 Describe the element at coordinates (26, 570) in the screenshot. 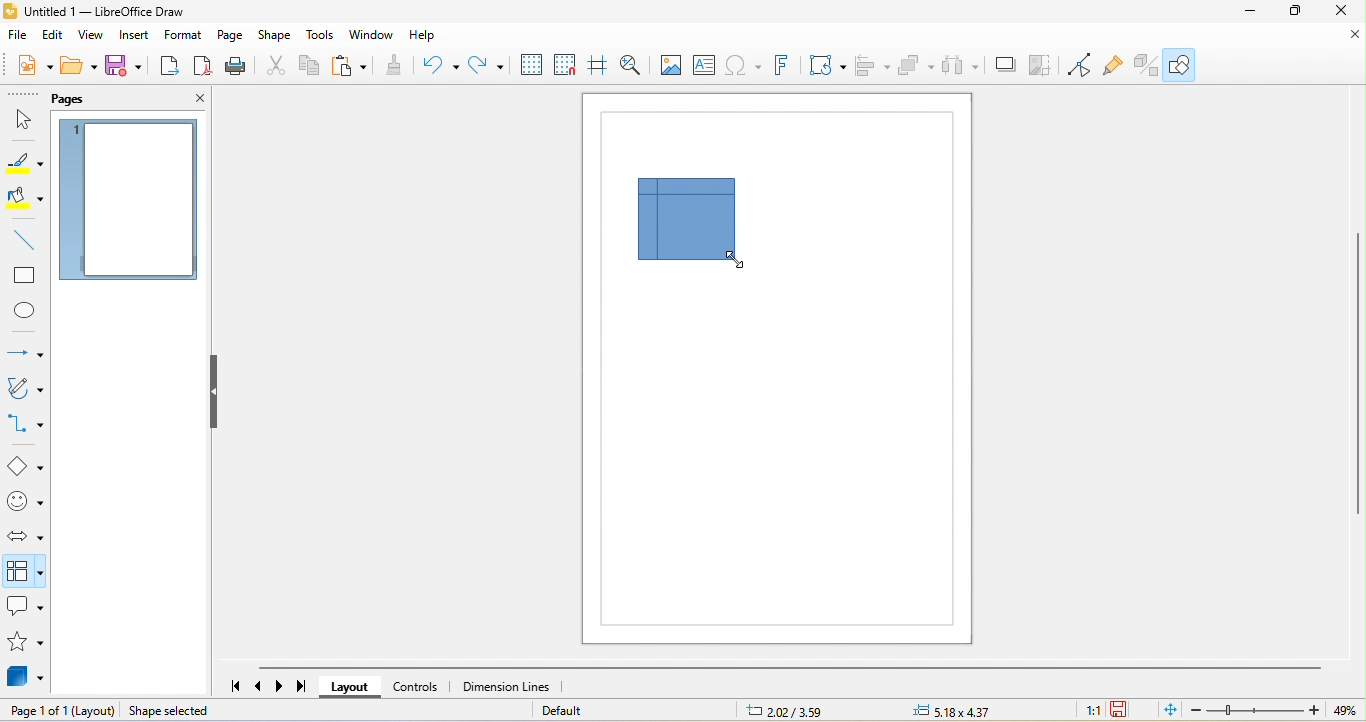

I see `select option` at that location.